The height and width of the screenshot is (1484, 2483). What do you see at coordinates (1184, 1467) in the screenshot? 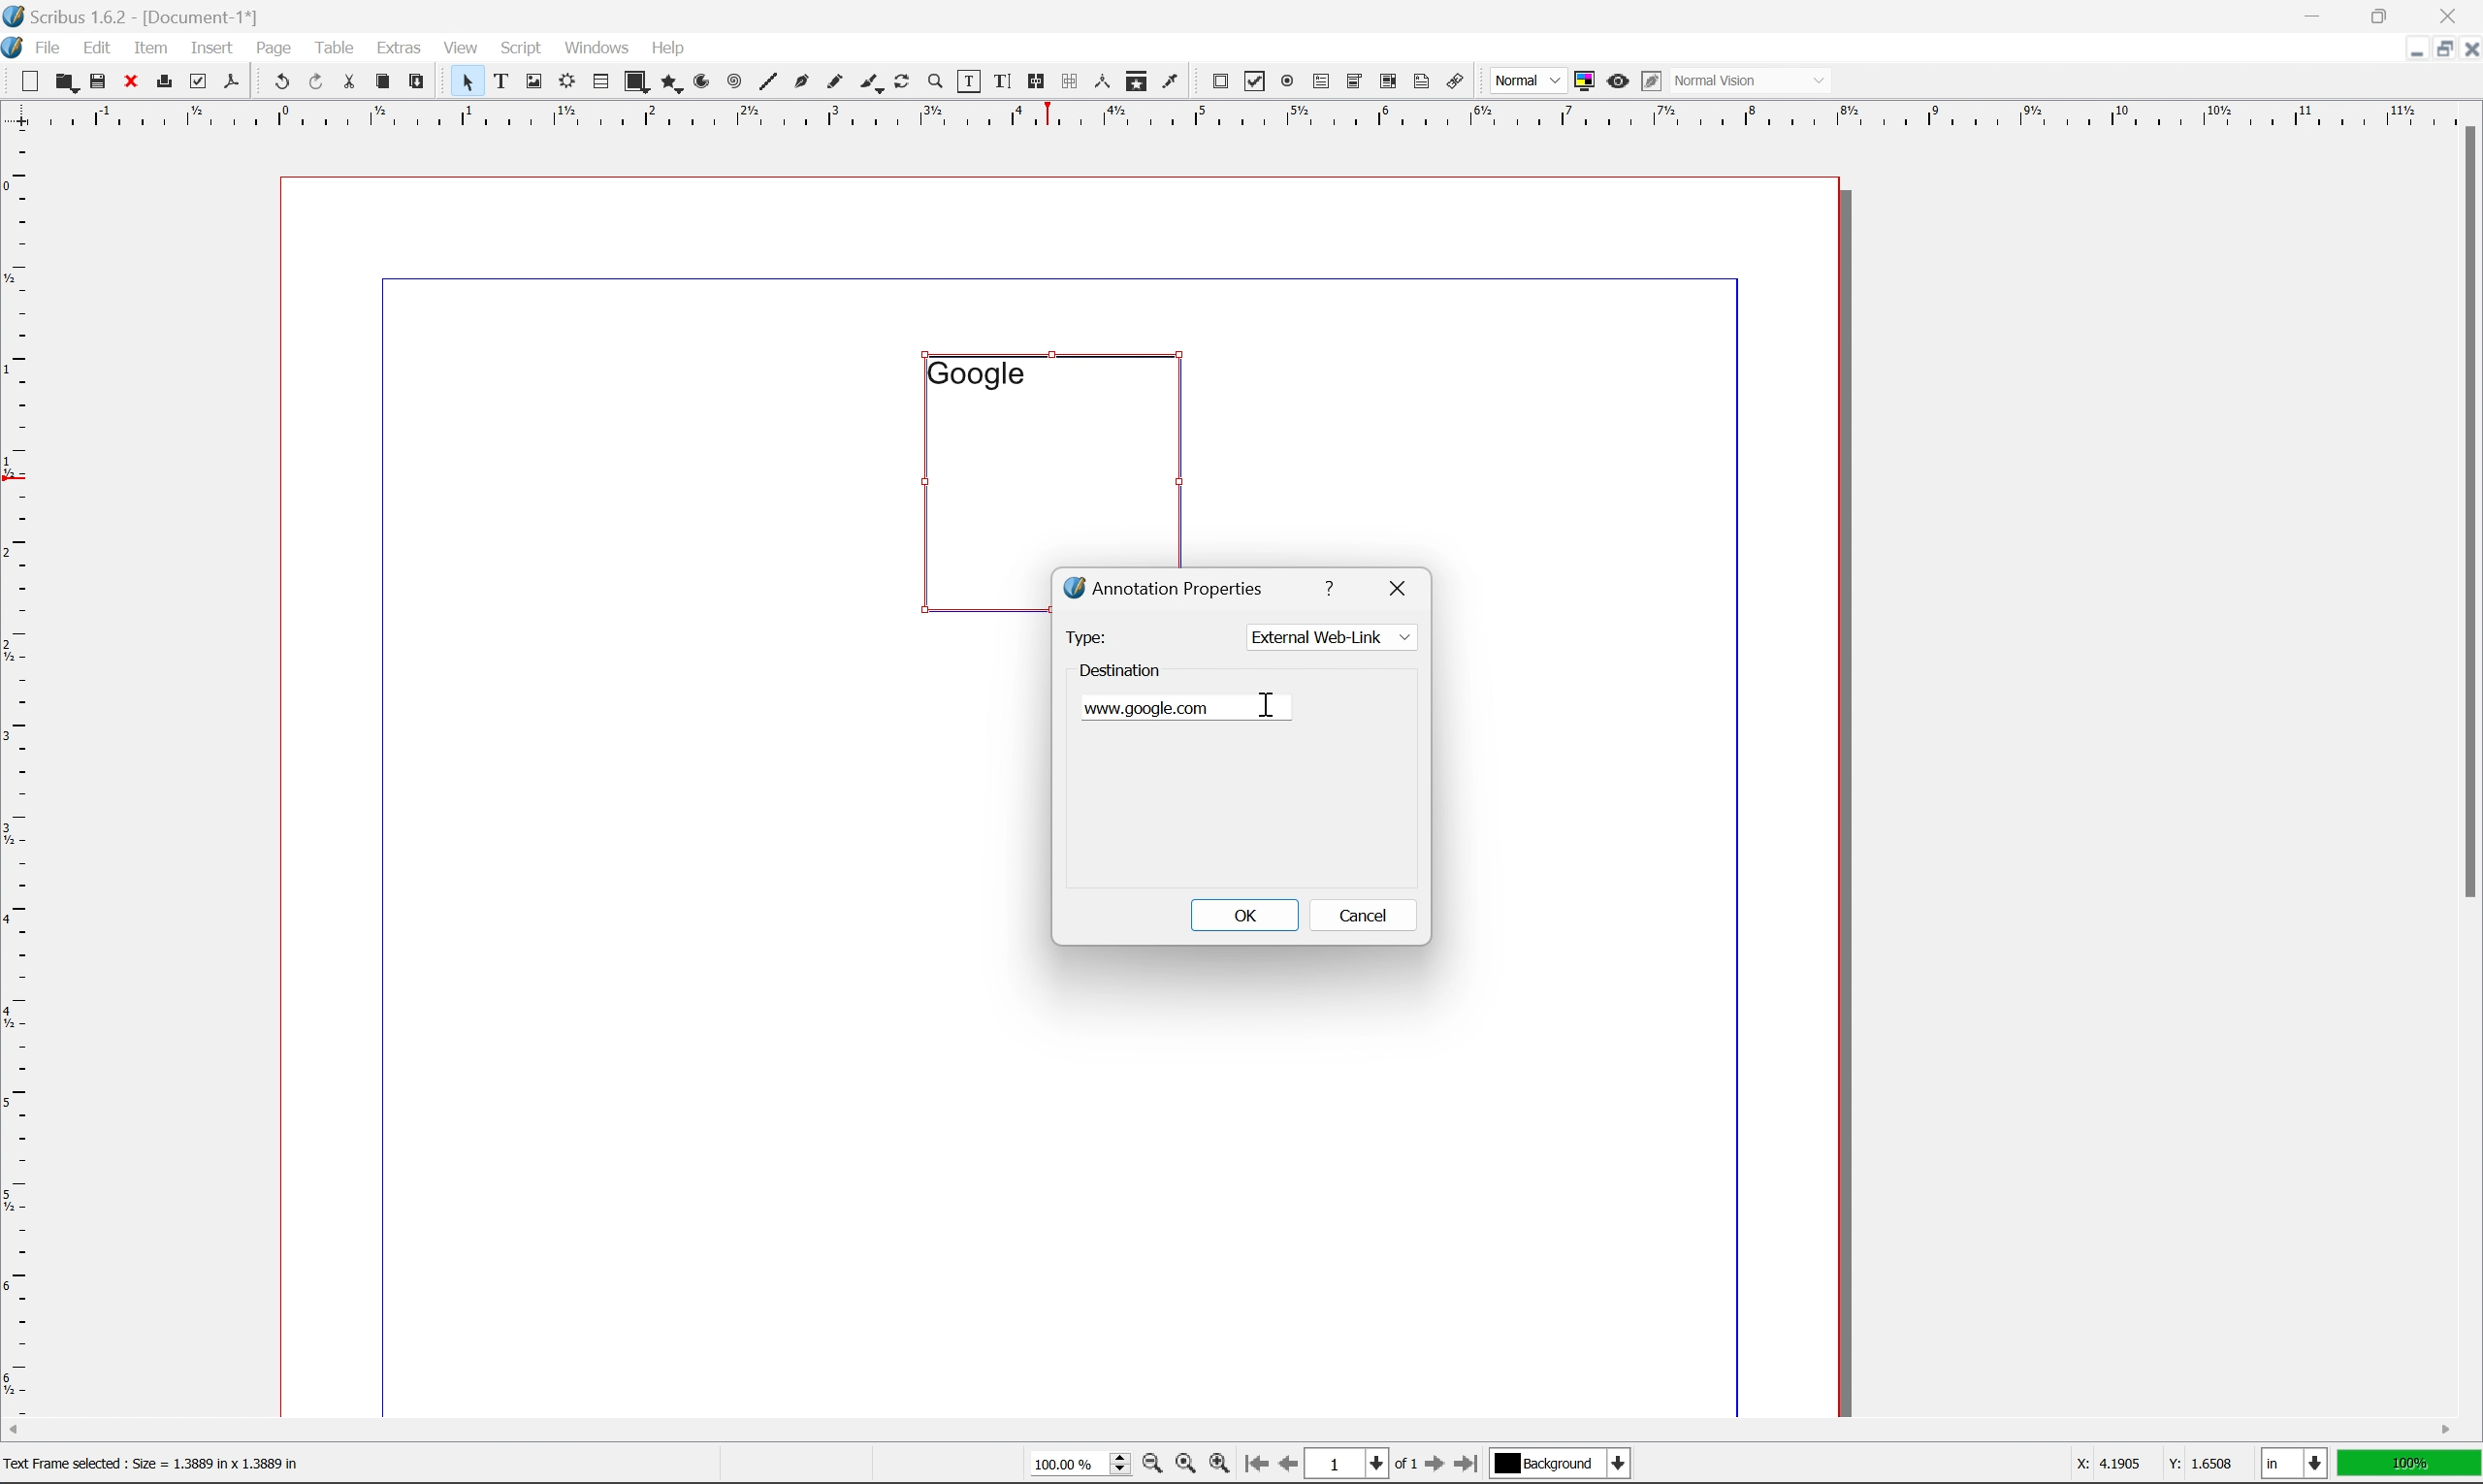
I see `zoom to 100%` at bounding box center [1184, 1467].